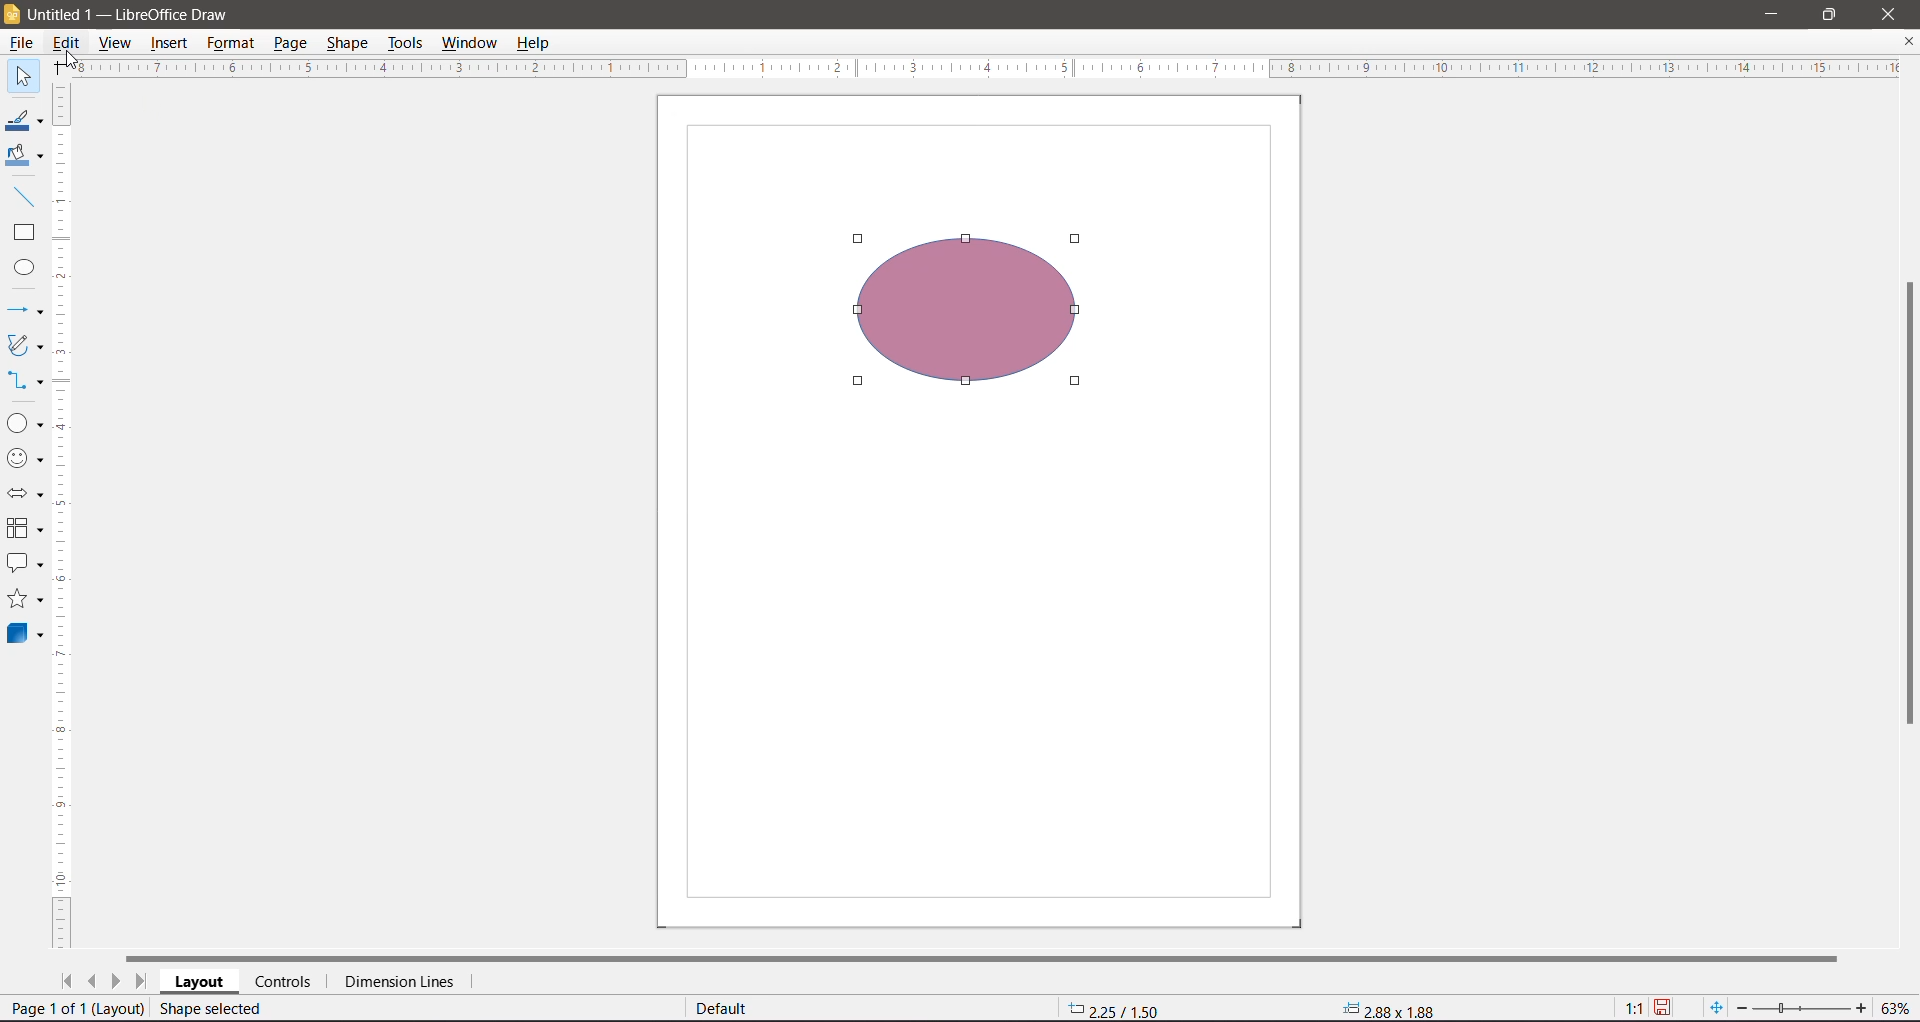 This screenshot has height=1022, width=1920. What do you see at coordinates (1114, 1008) in the screenshot?
I see `Object Position` at bounding box center [1114, 1008].